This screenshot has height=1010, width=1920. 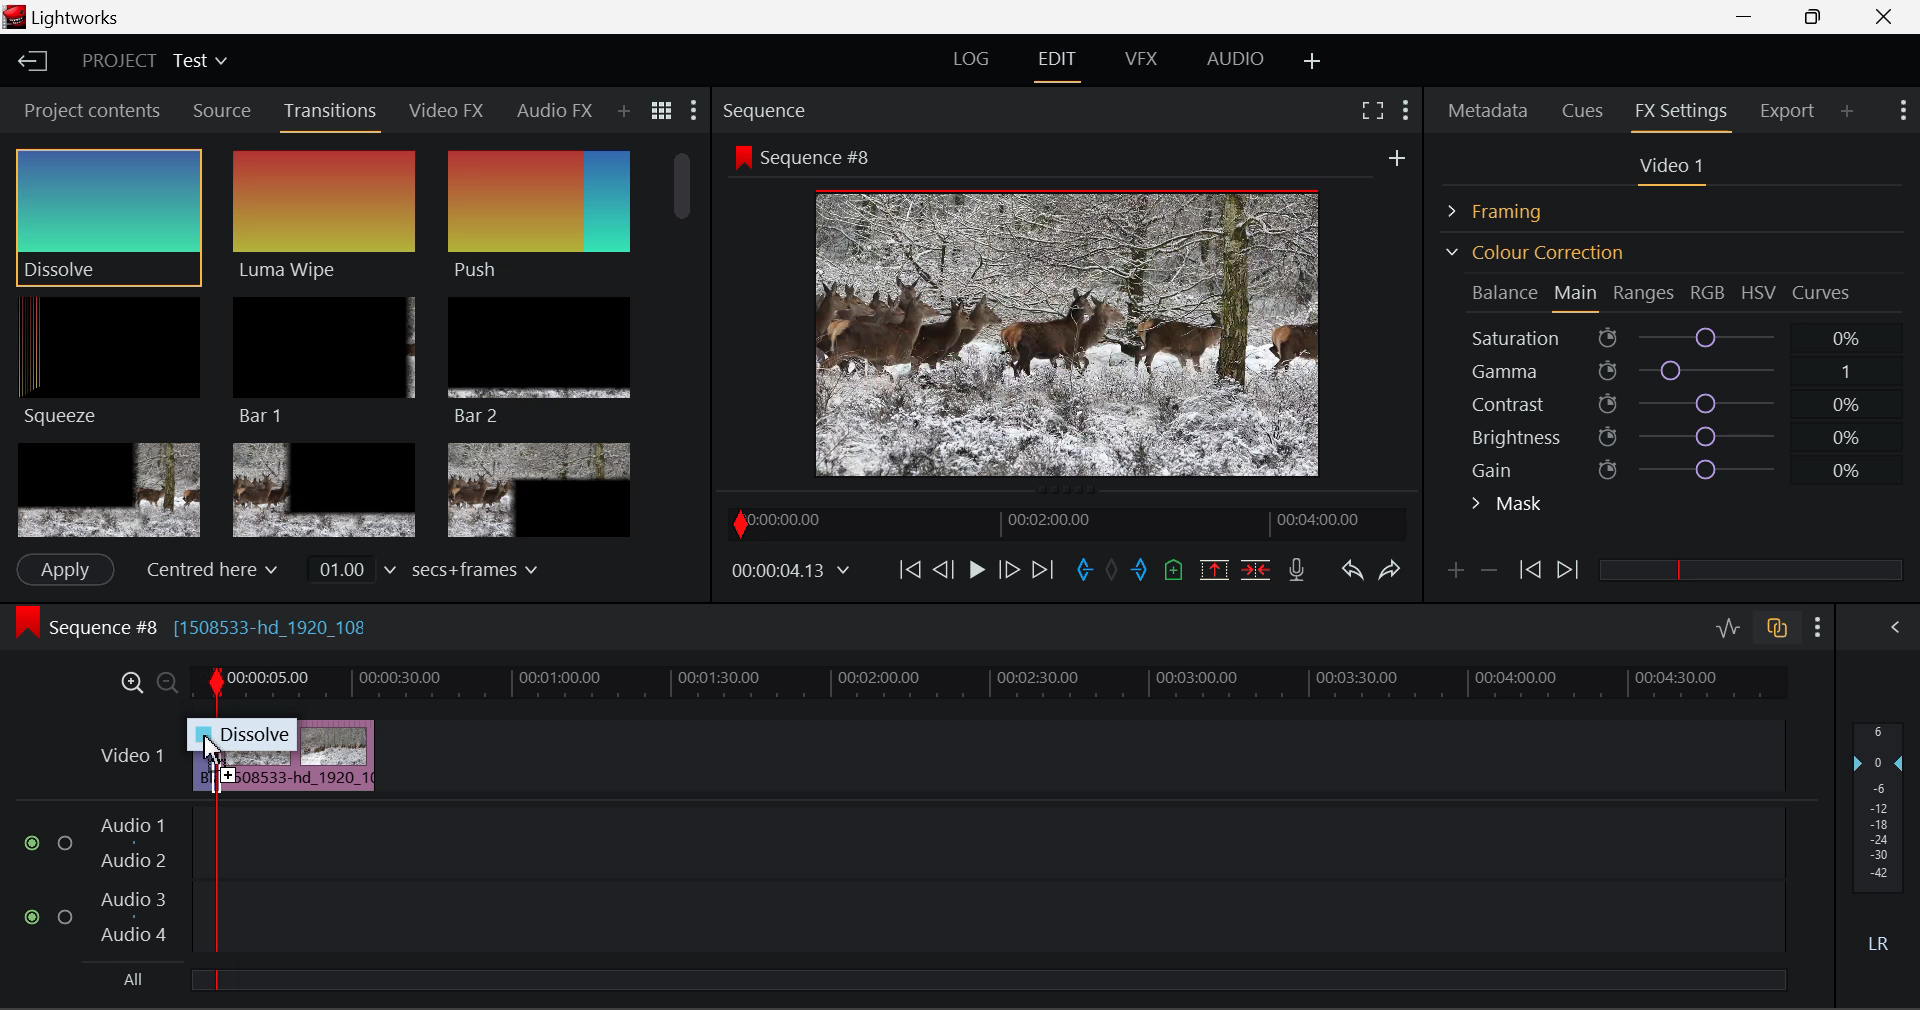 I want to click on AUDIO Layout, so click(x=1234, y=58).